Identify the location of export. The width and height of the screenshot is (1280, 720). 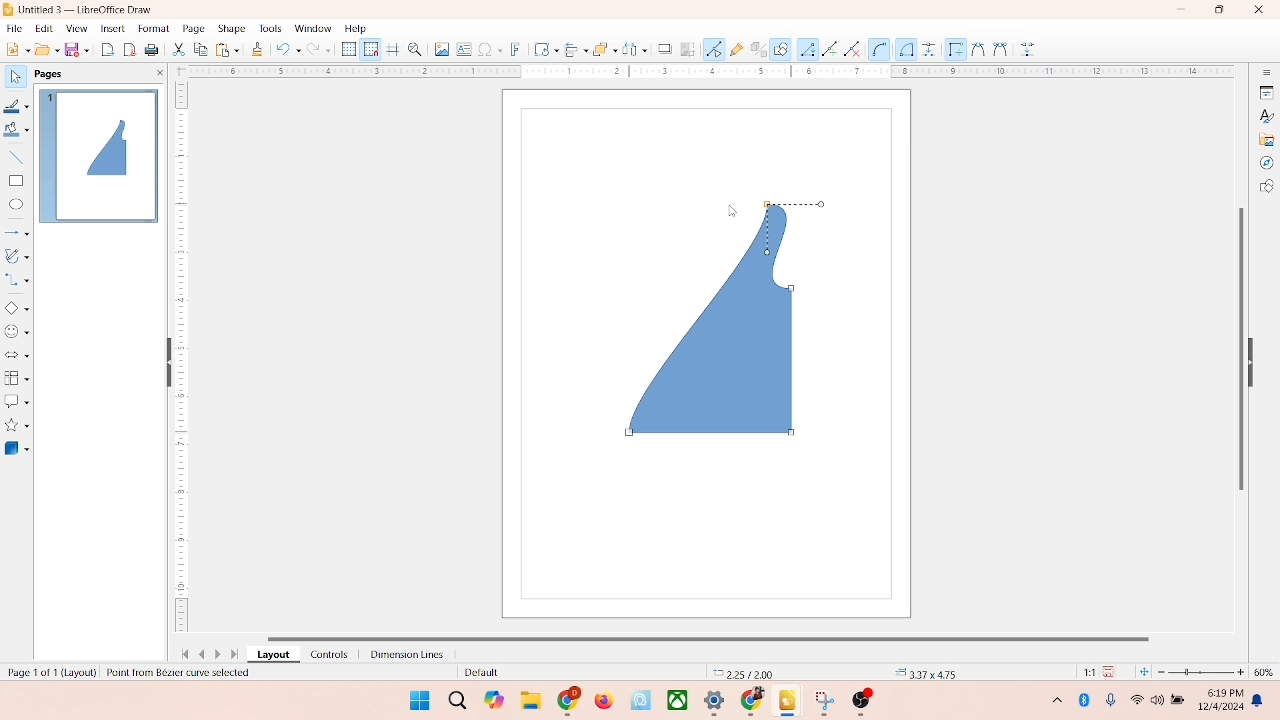
(110, 48).